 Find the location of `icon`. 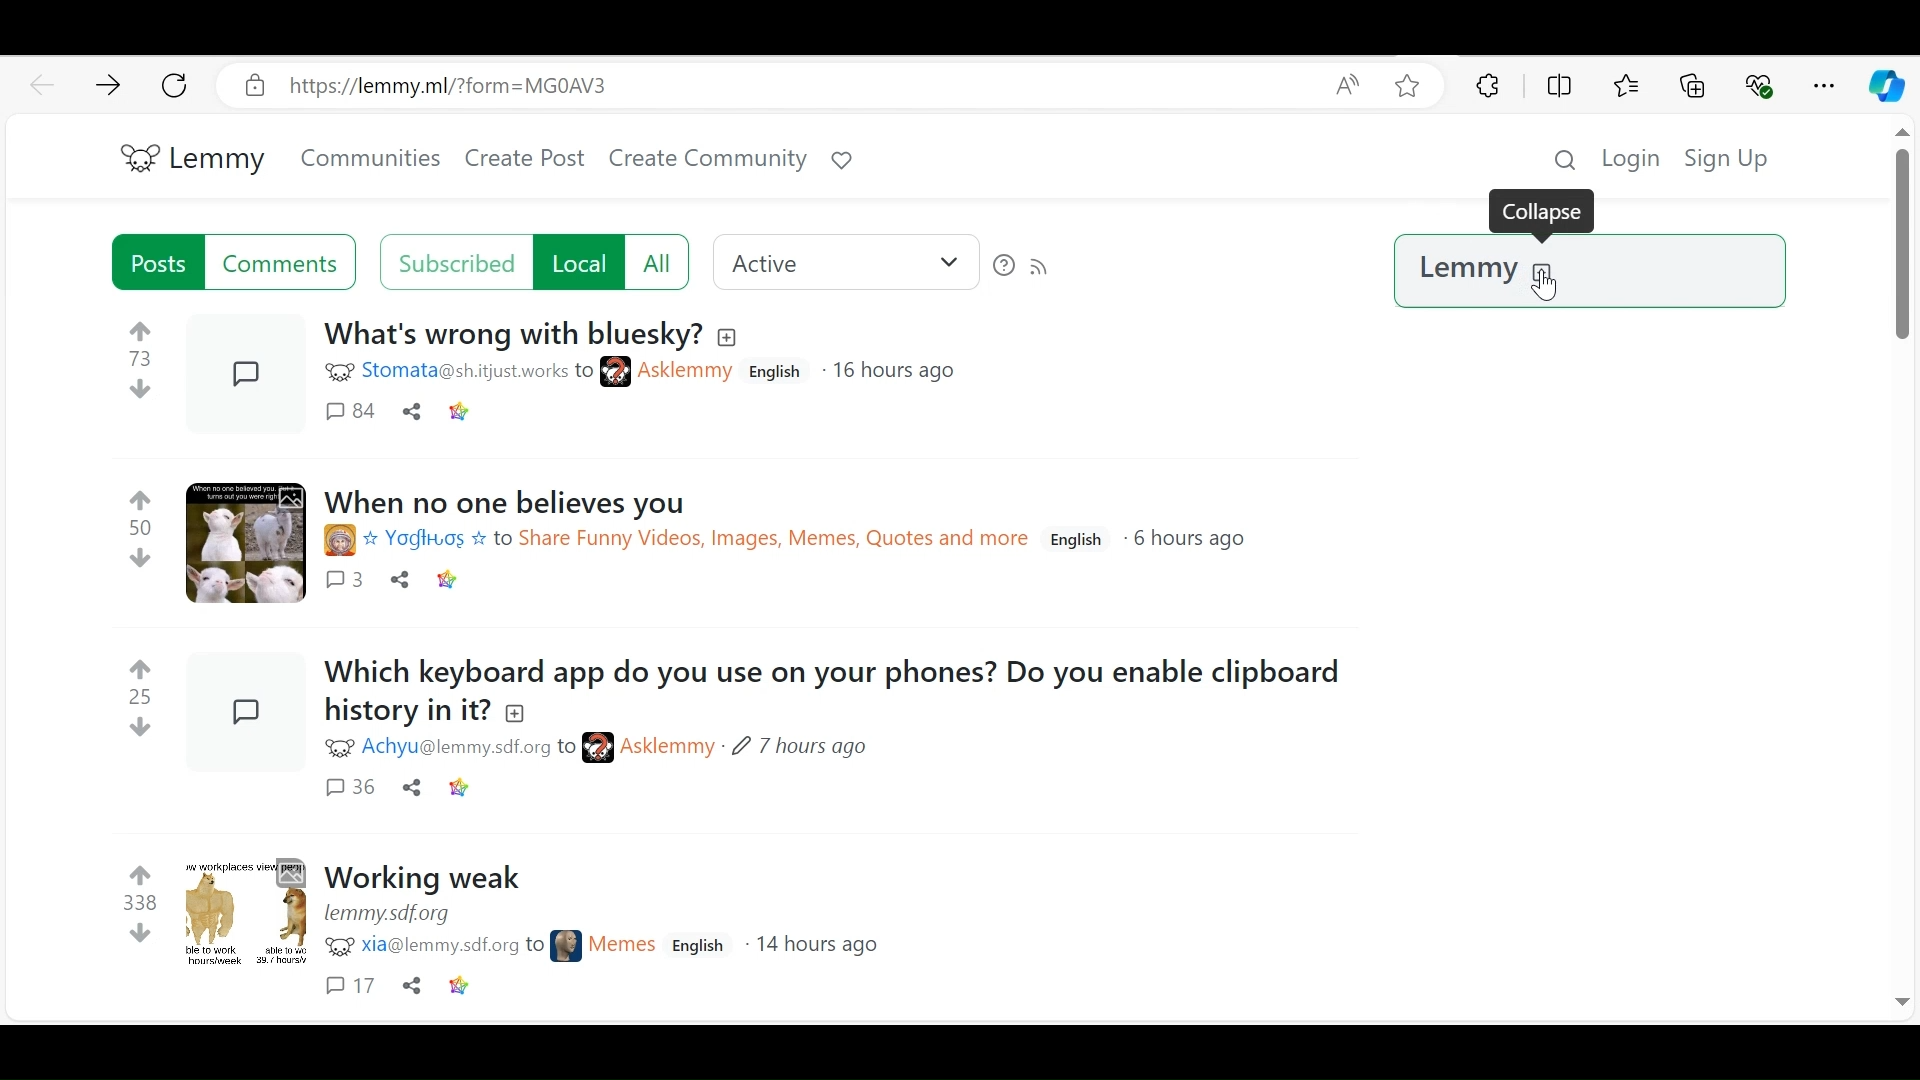

icon is located at coordinates (616, 374).